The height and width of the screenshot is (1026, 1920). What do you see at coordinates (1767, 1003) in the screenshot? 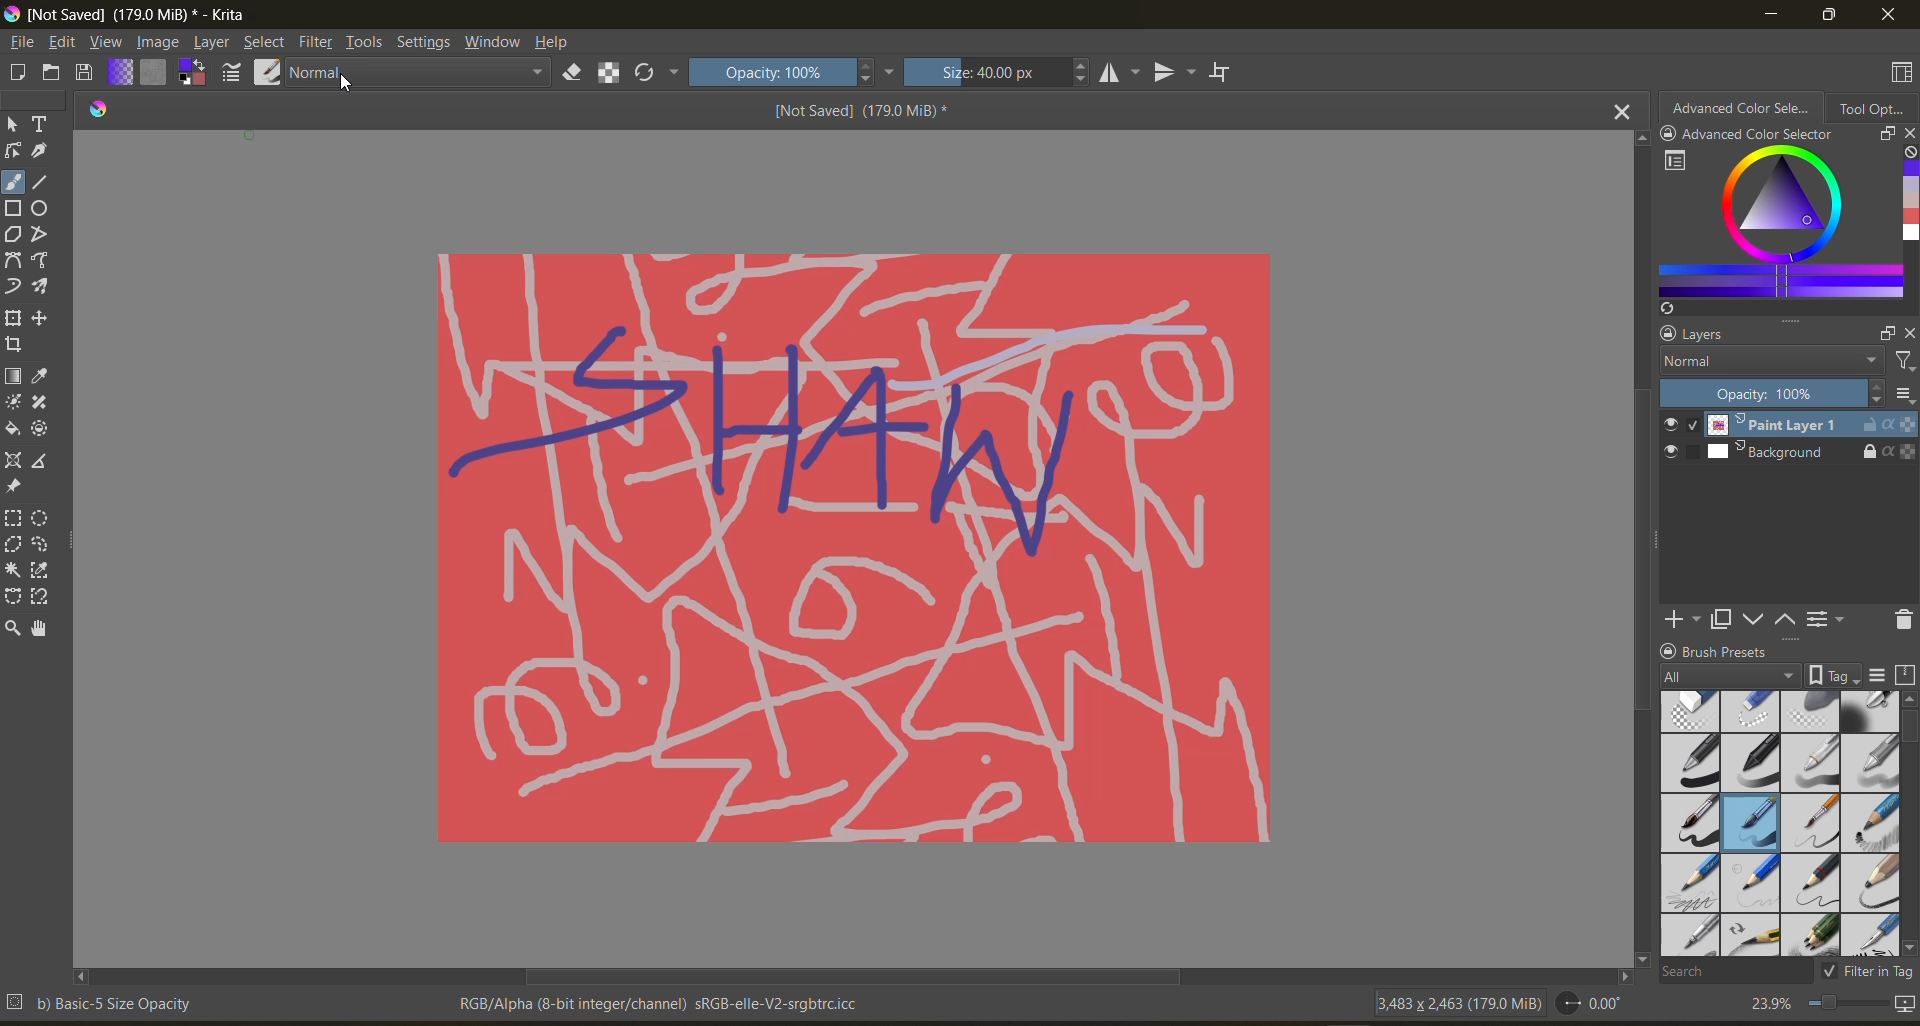
I see `23.9%` at bounding box center [1767, 1003].